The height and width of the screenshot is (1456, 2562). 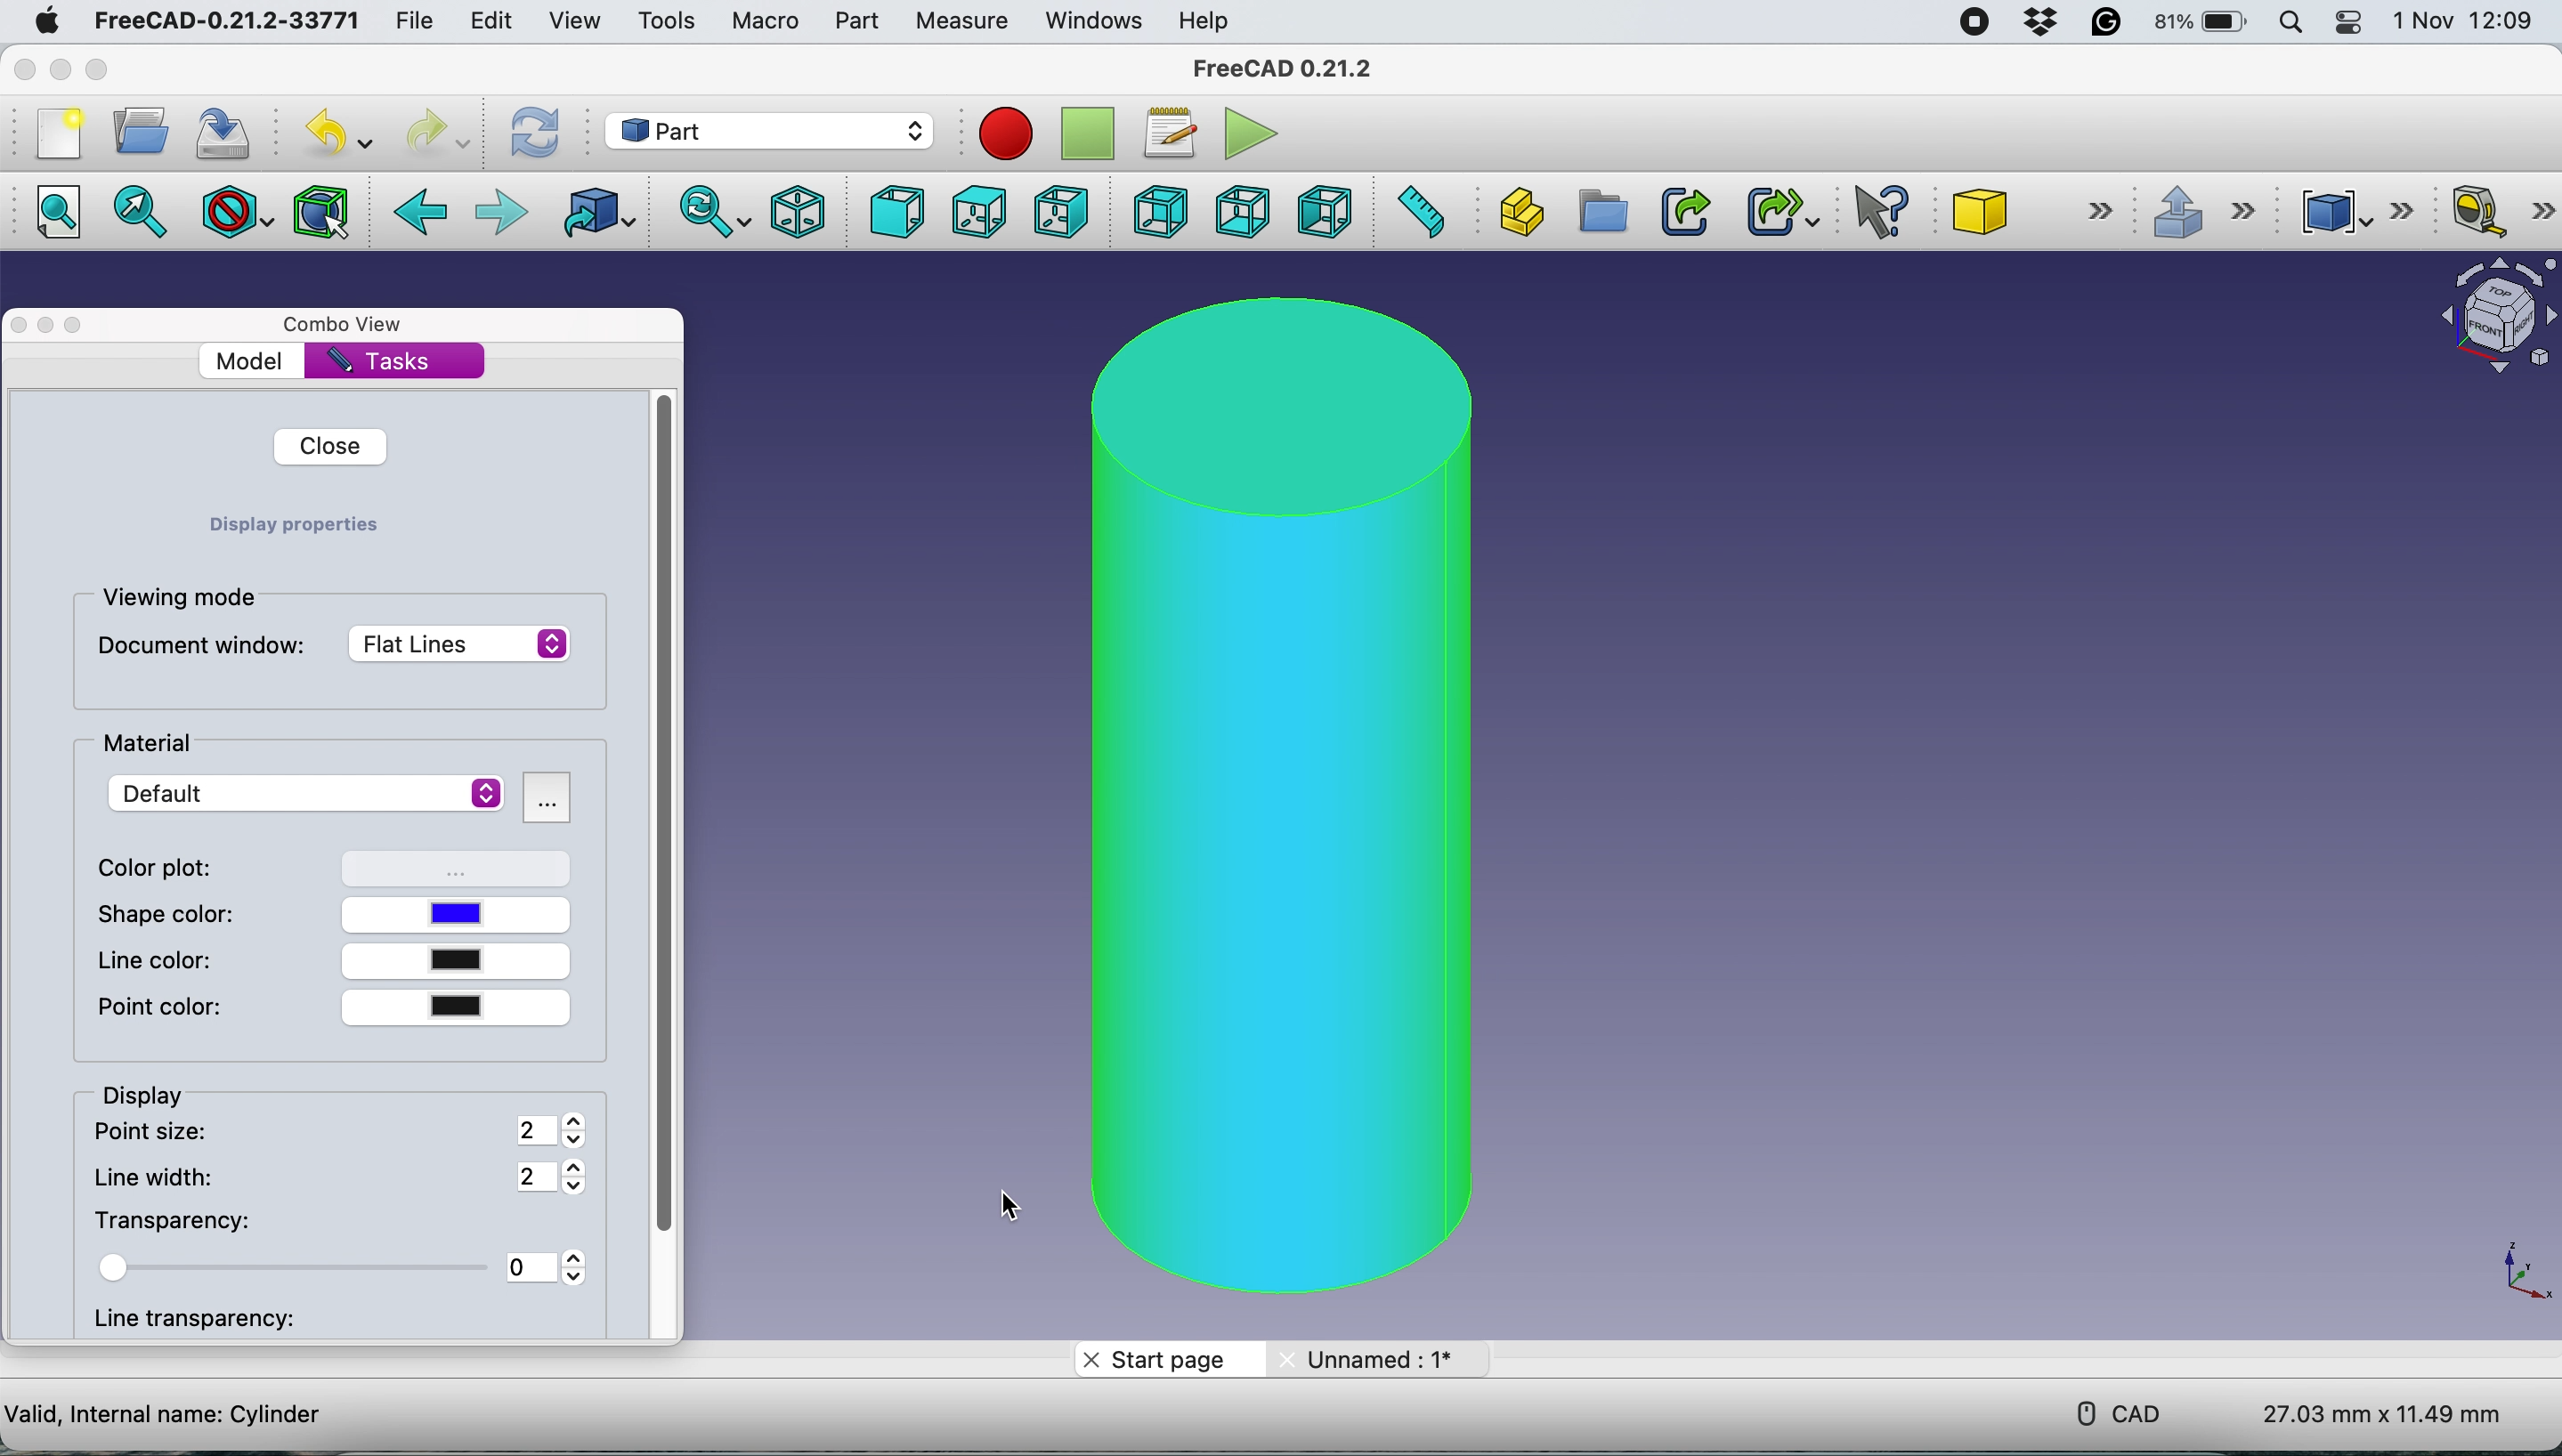 I want to click on point size, so click(x=342, y=1132).